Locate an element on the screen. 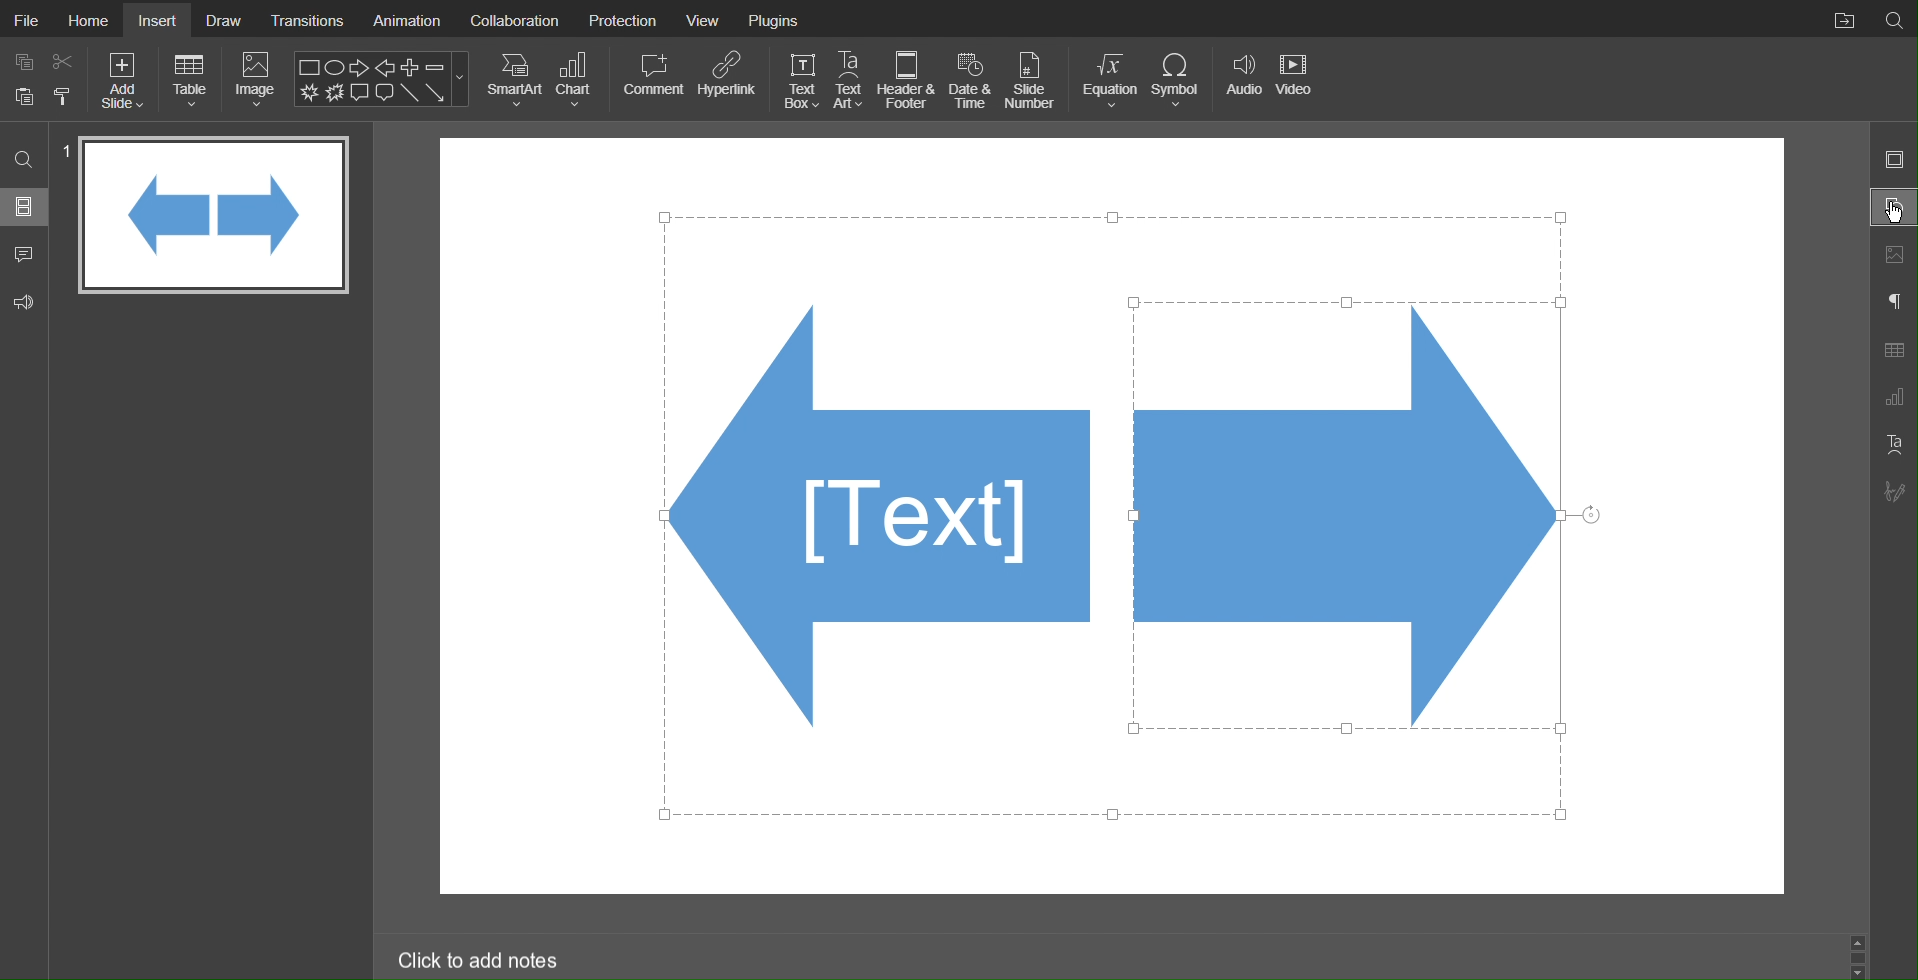 The image size is (1918, 980). paste is located at coordinates (23, 98).